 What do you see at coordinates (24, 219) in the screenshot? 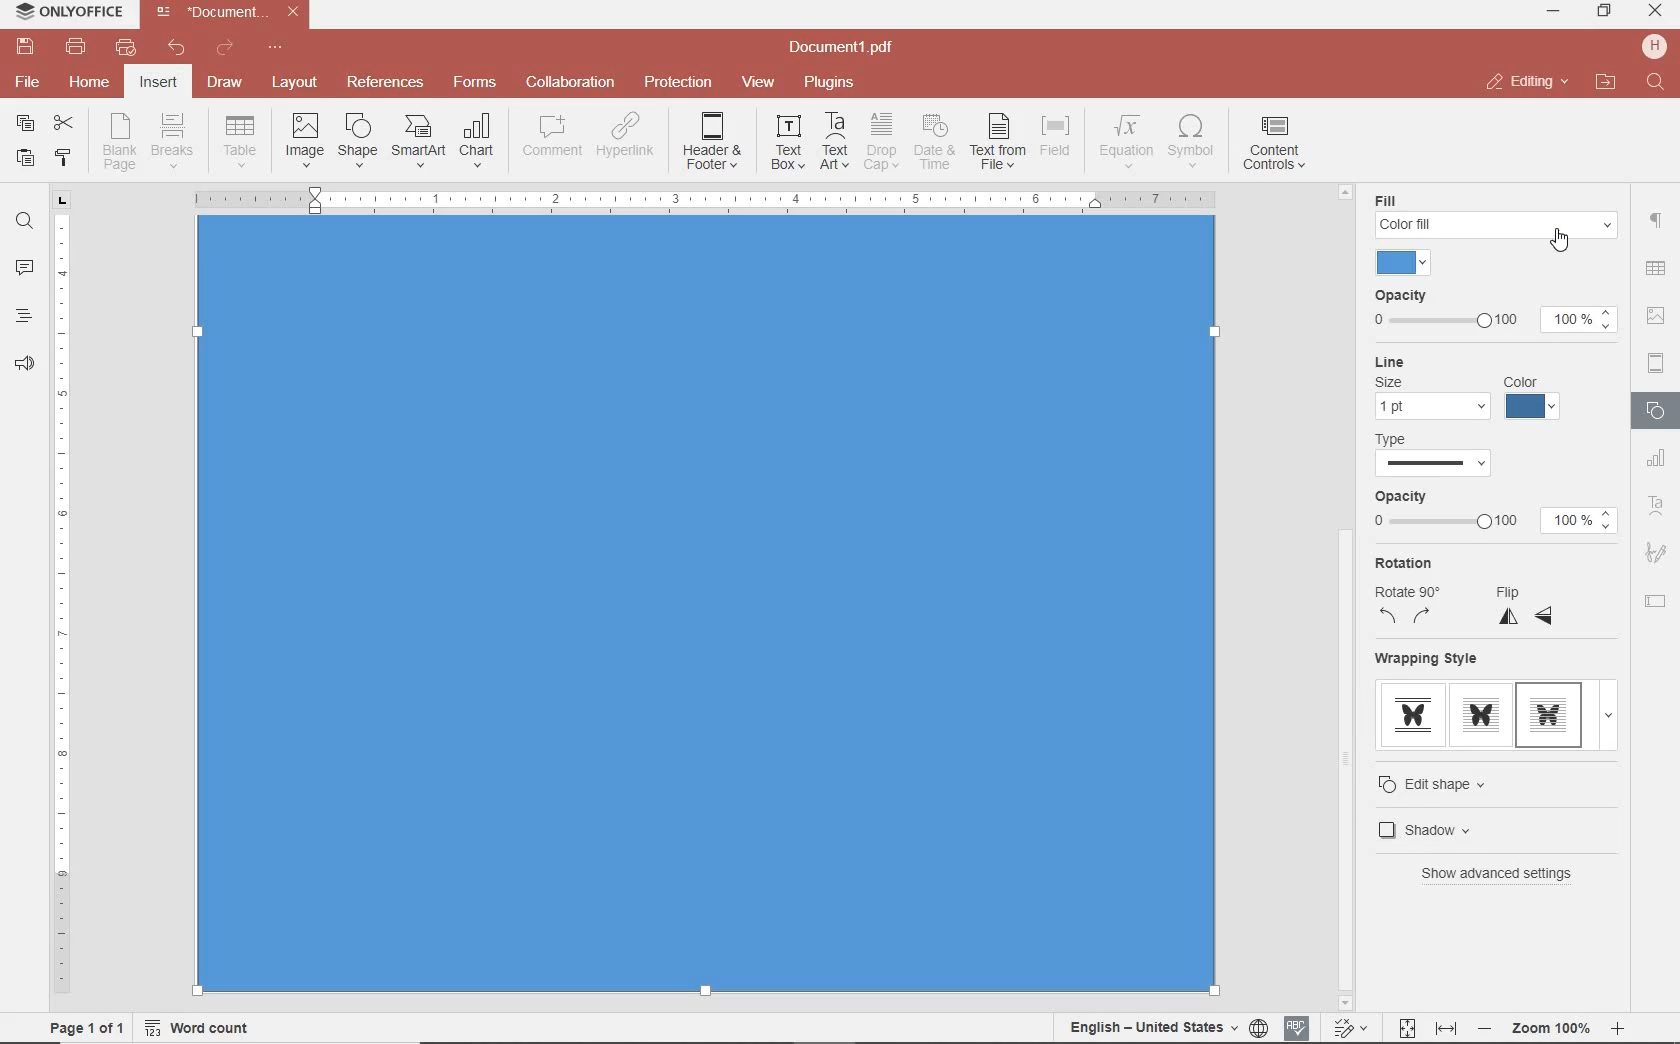
I see `find` at bounding box center [24, 219].